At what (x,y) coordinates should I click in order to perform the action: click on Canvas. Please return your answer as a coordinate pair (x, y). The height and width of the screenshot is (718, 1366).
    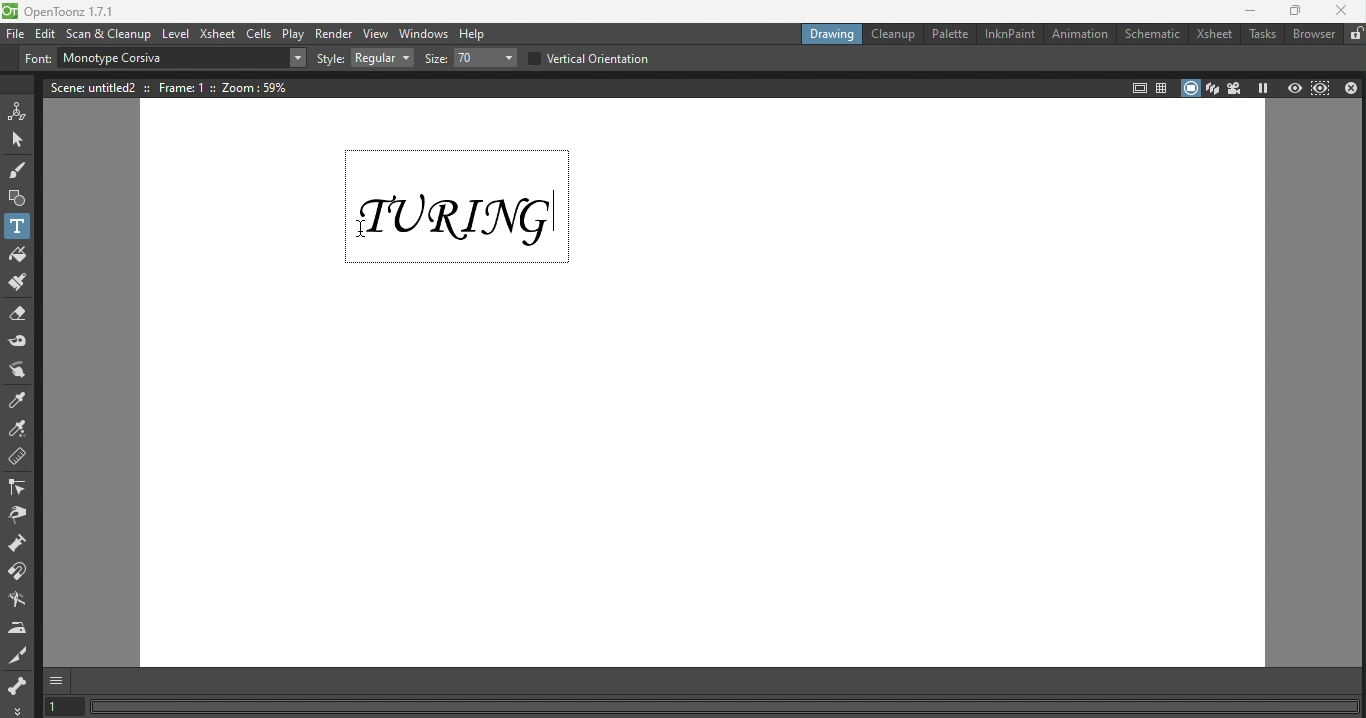
    Looking at the image, I should click on (711, 481).